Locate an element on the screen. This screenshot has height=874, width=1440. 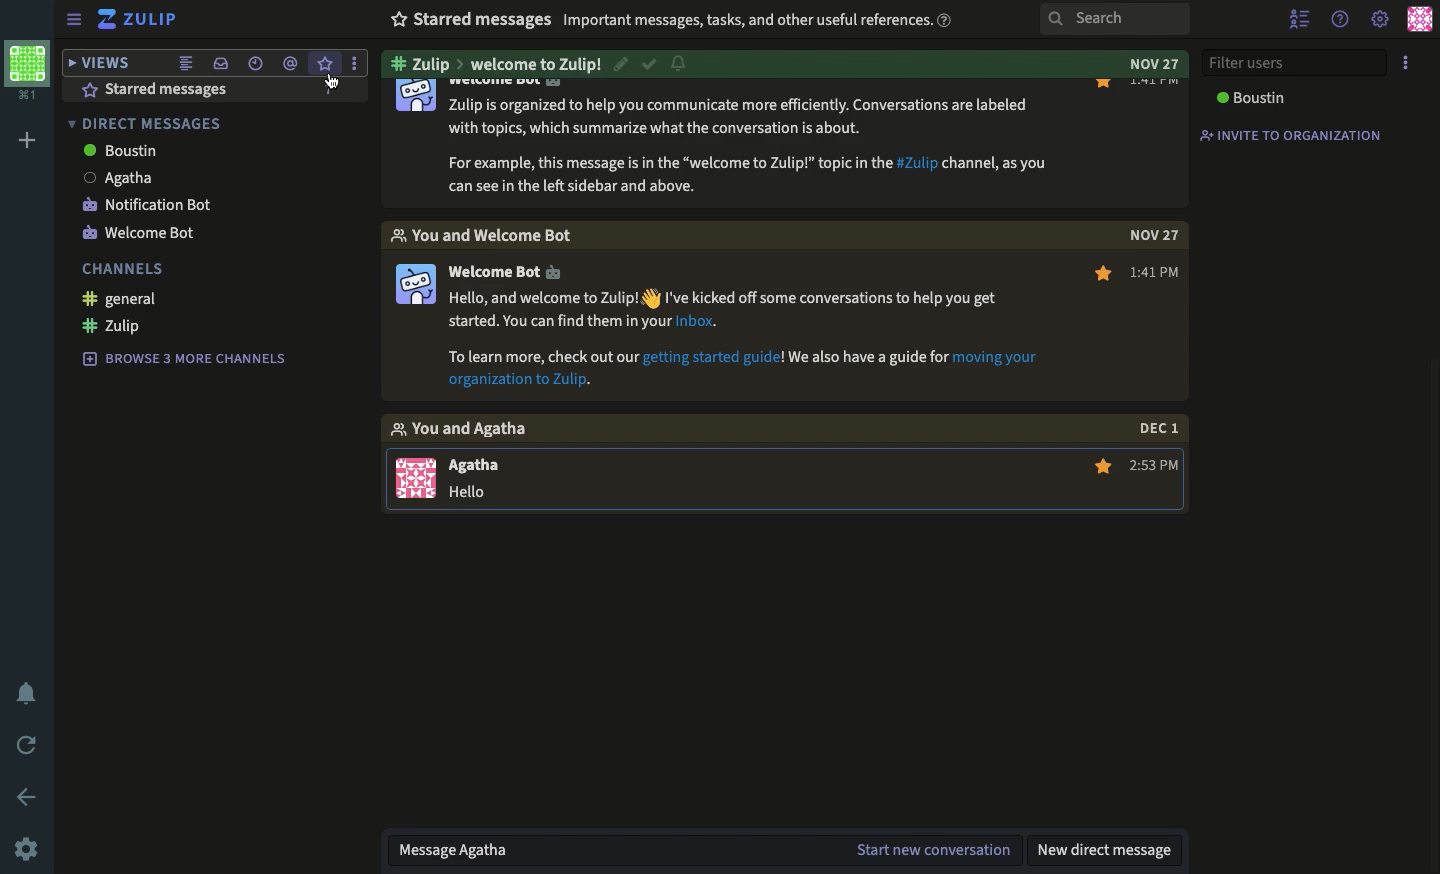
channels is located at coordinates (118, 269).